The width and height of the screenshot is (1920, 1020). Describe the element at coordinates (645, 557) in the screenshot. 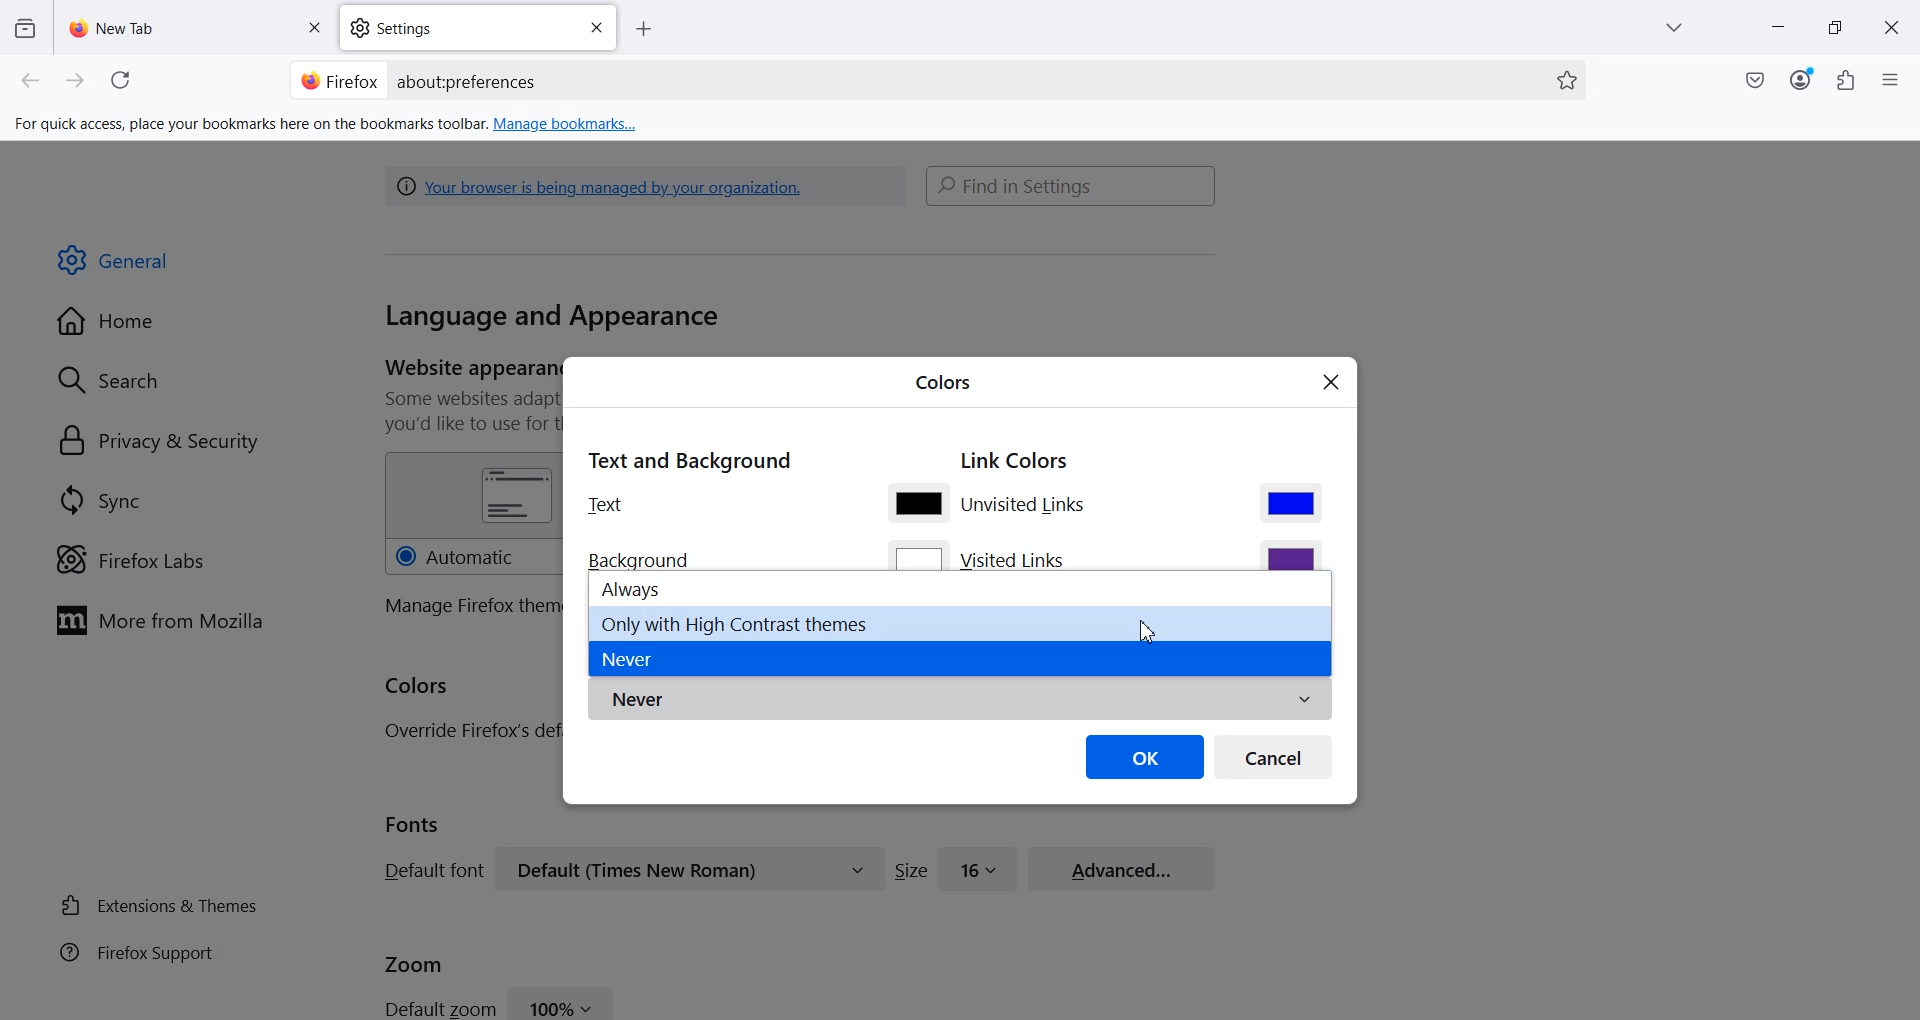

I see `Background` at that location.